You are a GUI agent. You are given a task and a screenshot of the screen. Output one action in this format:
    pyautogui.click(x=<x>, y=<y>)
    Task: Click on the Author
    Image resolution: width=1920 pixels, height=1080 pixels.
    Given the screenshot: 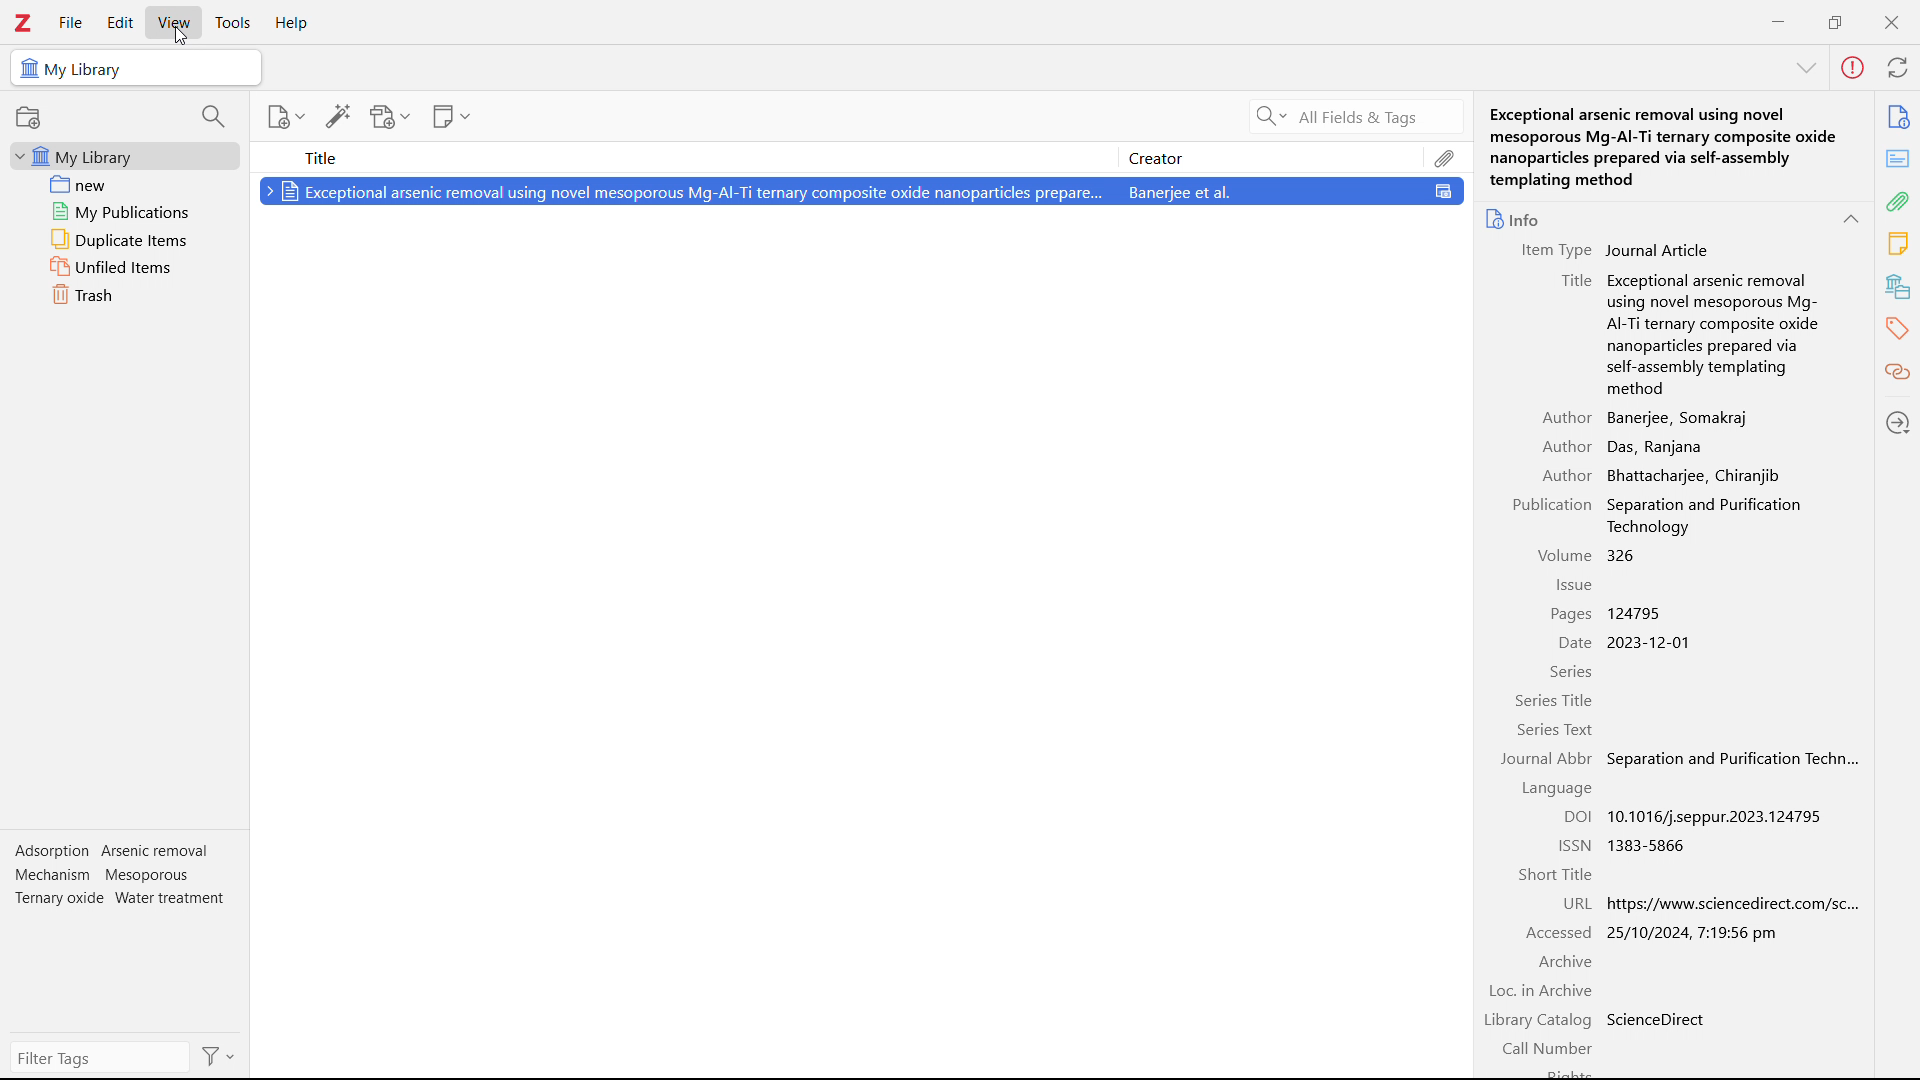 What is the action you would take?
    pyautogui.click(x=1566, y=474)
    